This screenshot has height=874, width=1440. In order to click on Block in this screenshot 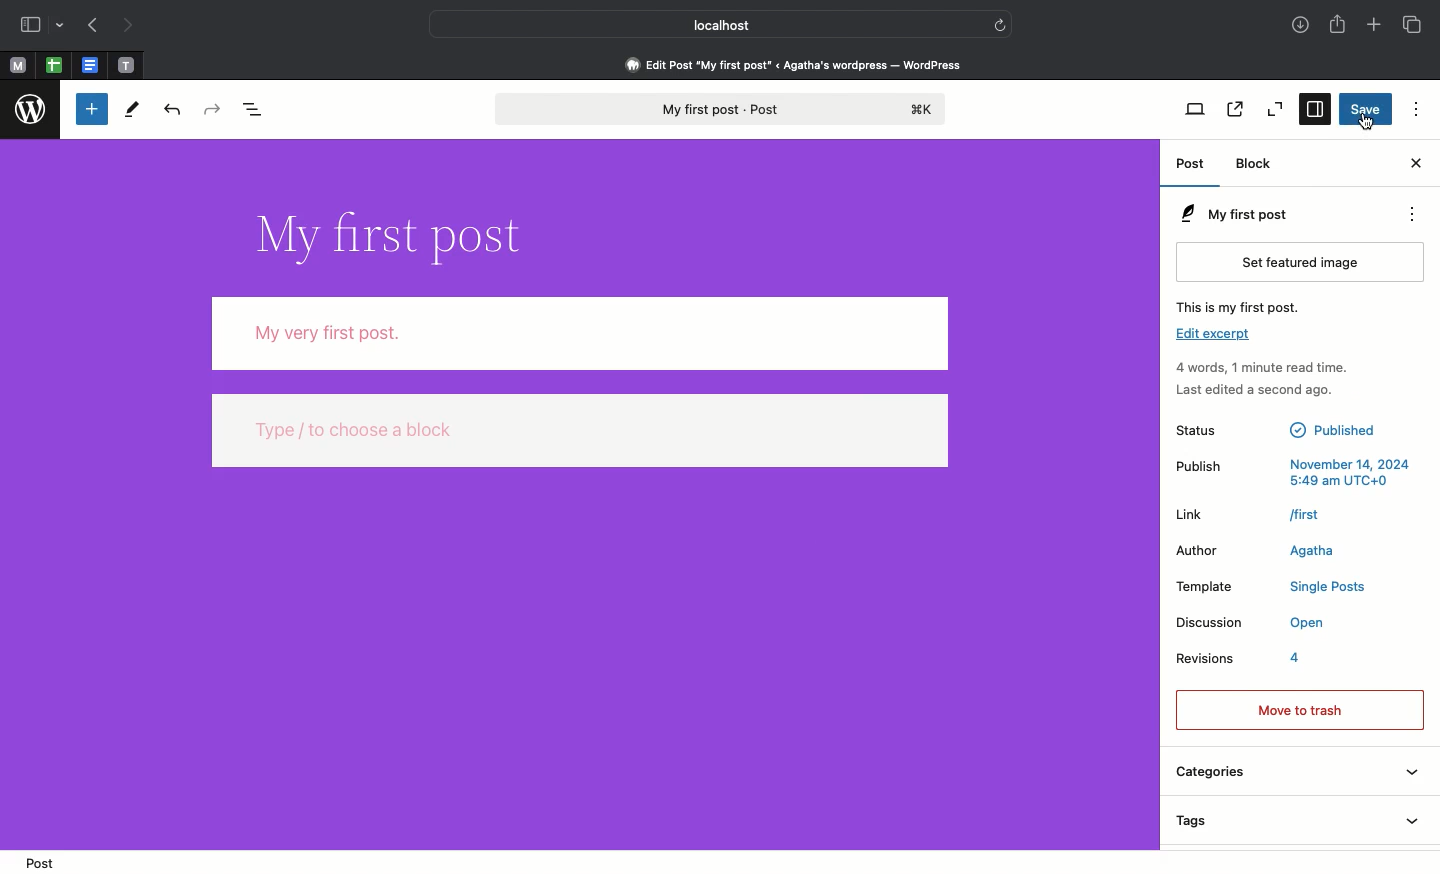, I will do `click(1259, 164)`.